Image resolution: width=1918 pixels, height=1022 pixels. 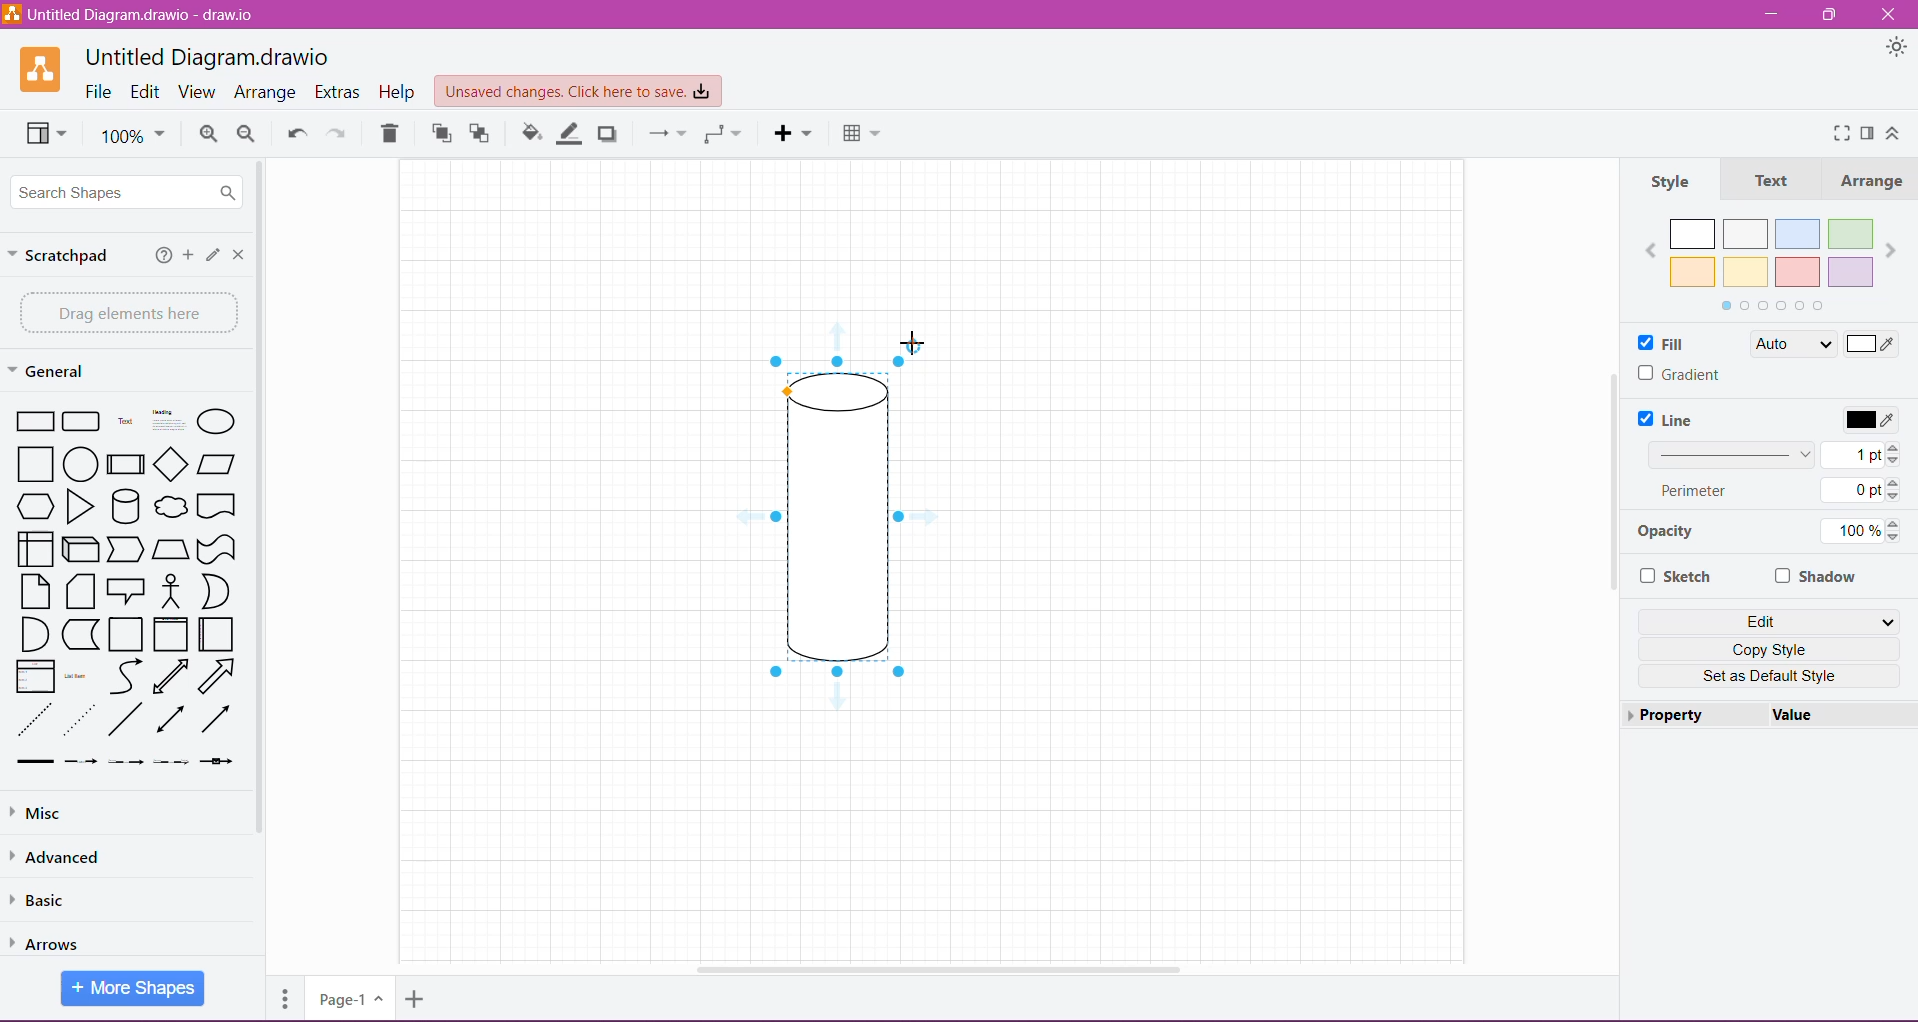 I want to click on Pages, so click(x=283, y=1003).